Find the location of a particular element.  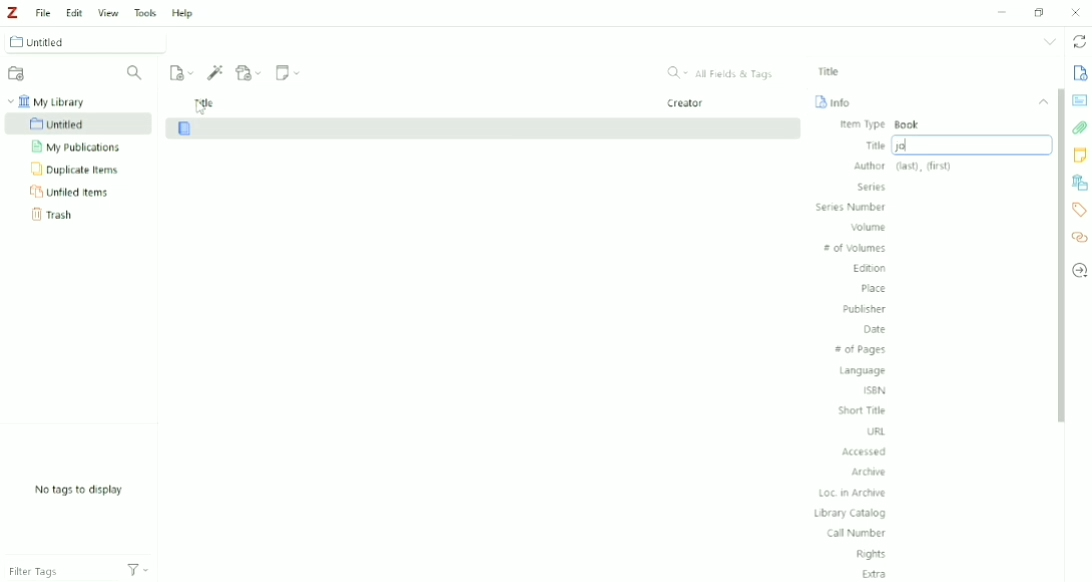

Libraries and Collections is located at coordinates (1079, 182).